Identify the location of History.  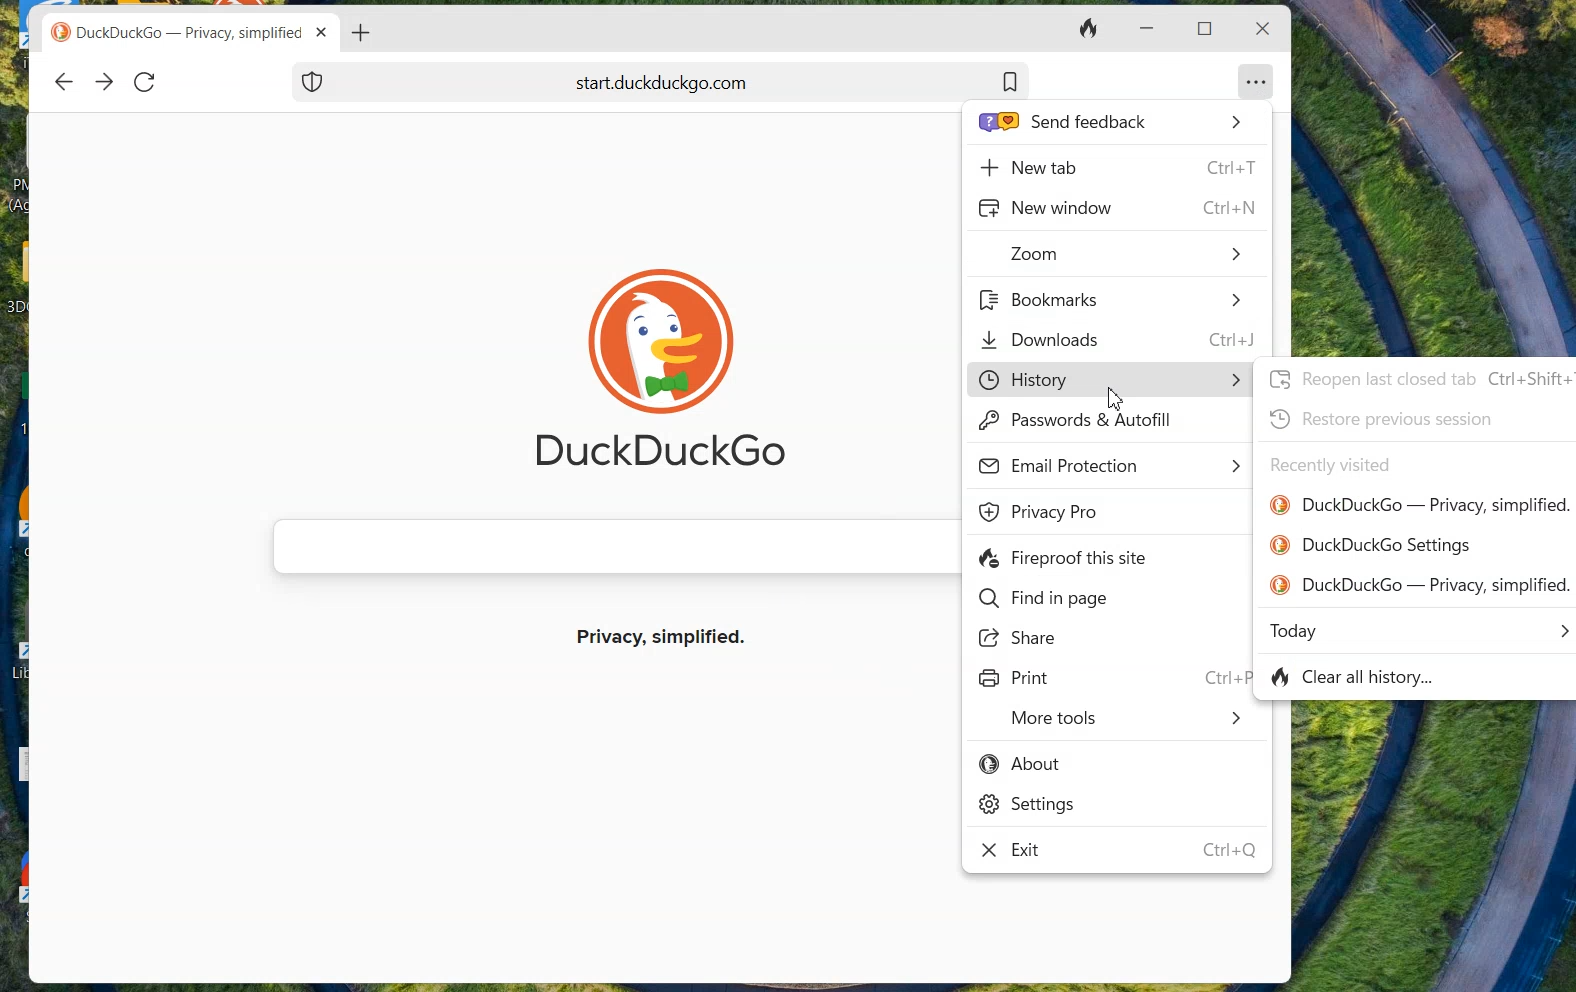
(1107, 378).